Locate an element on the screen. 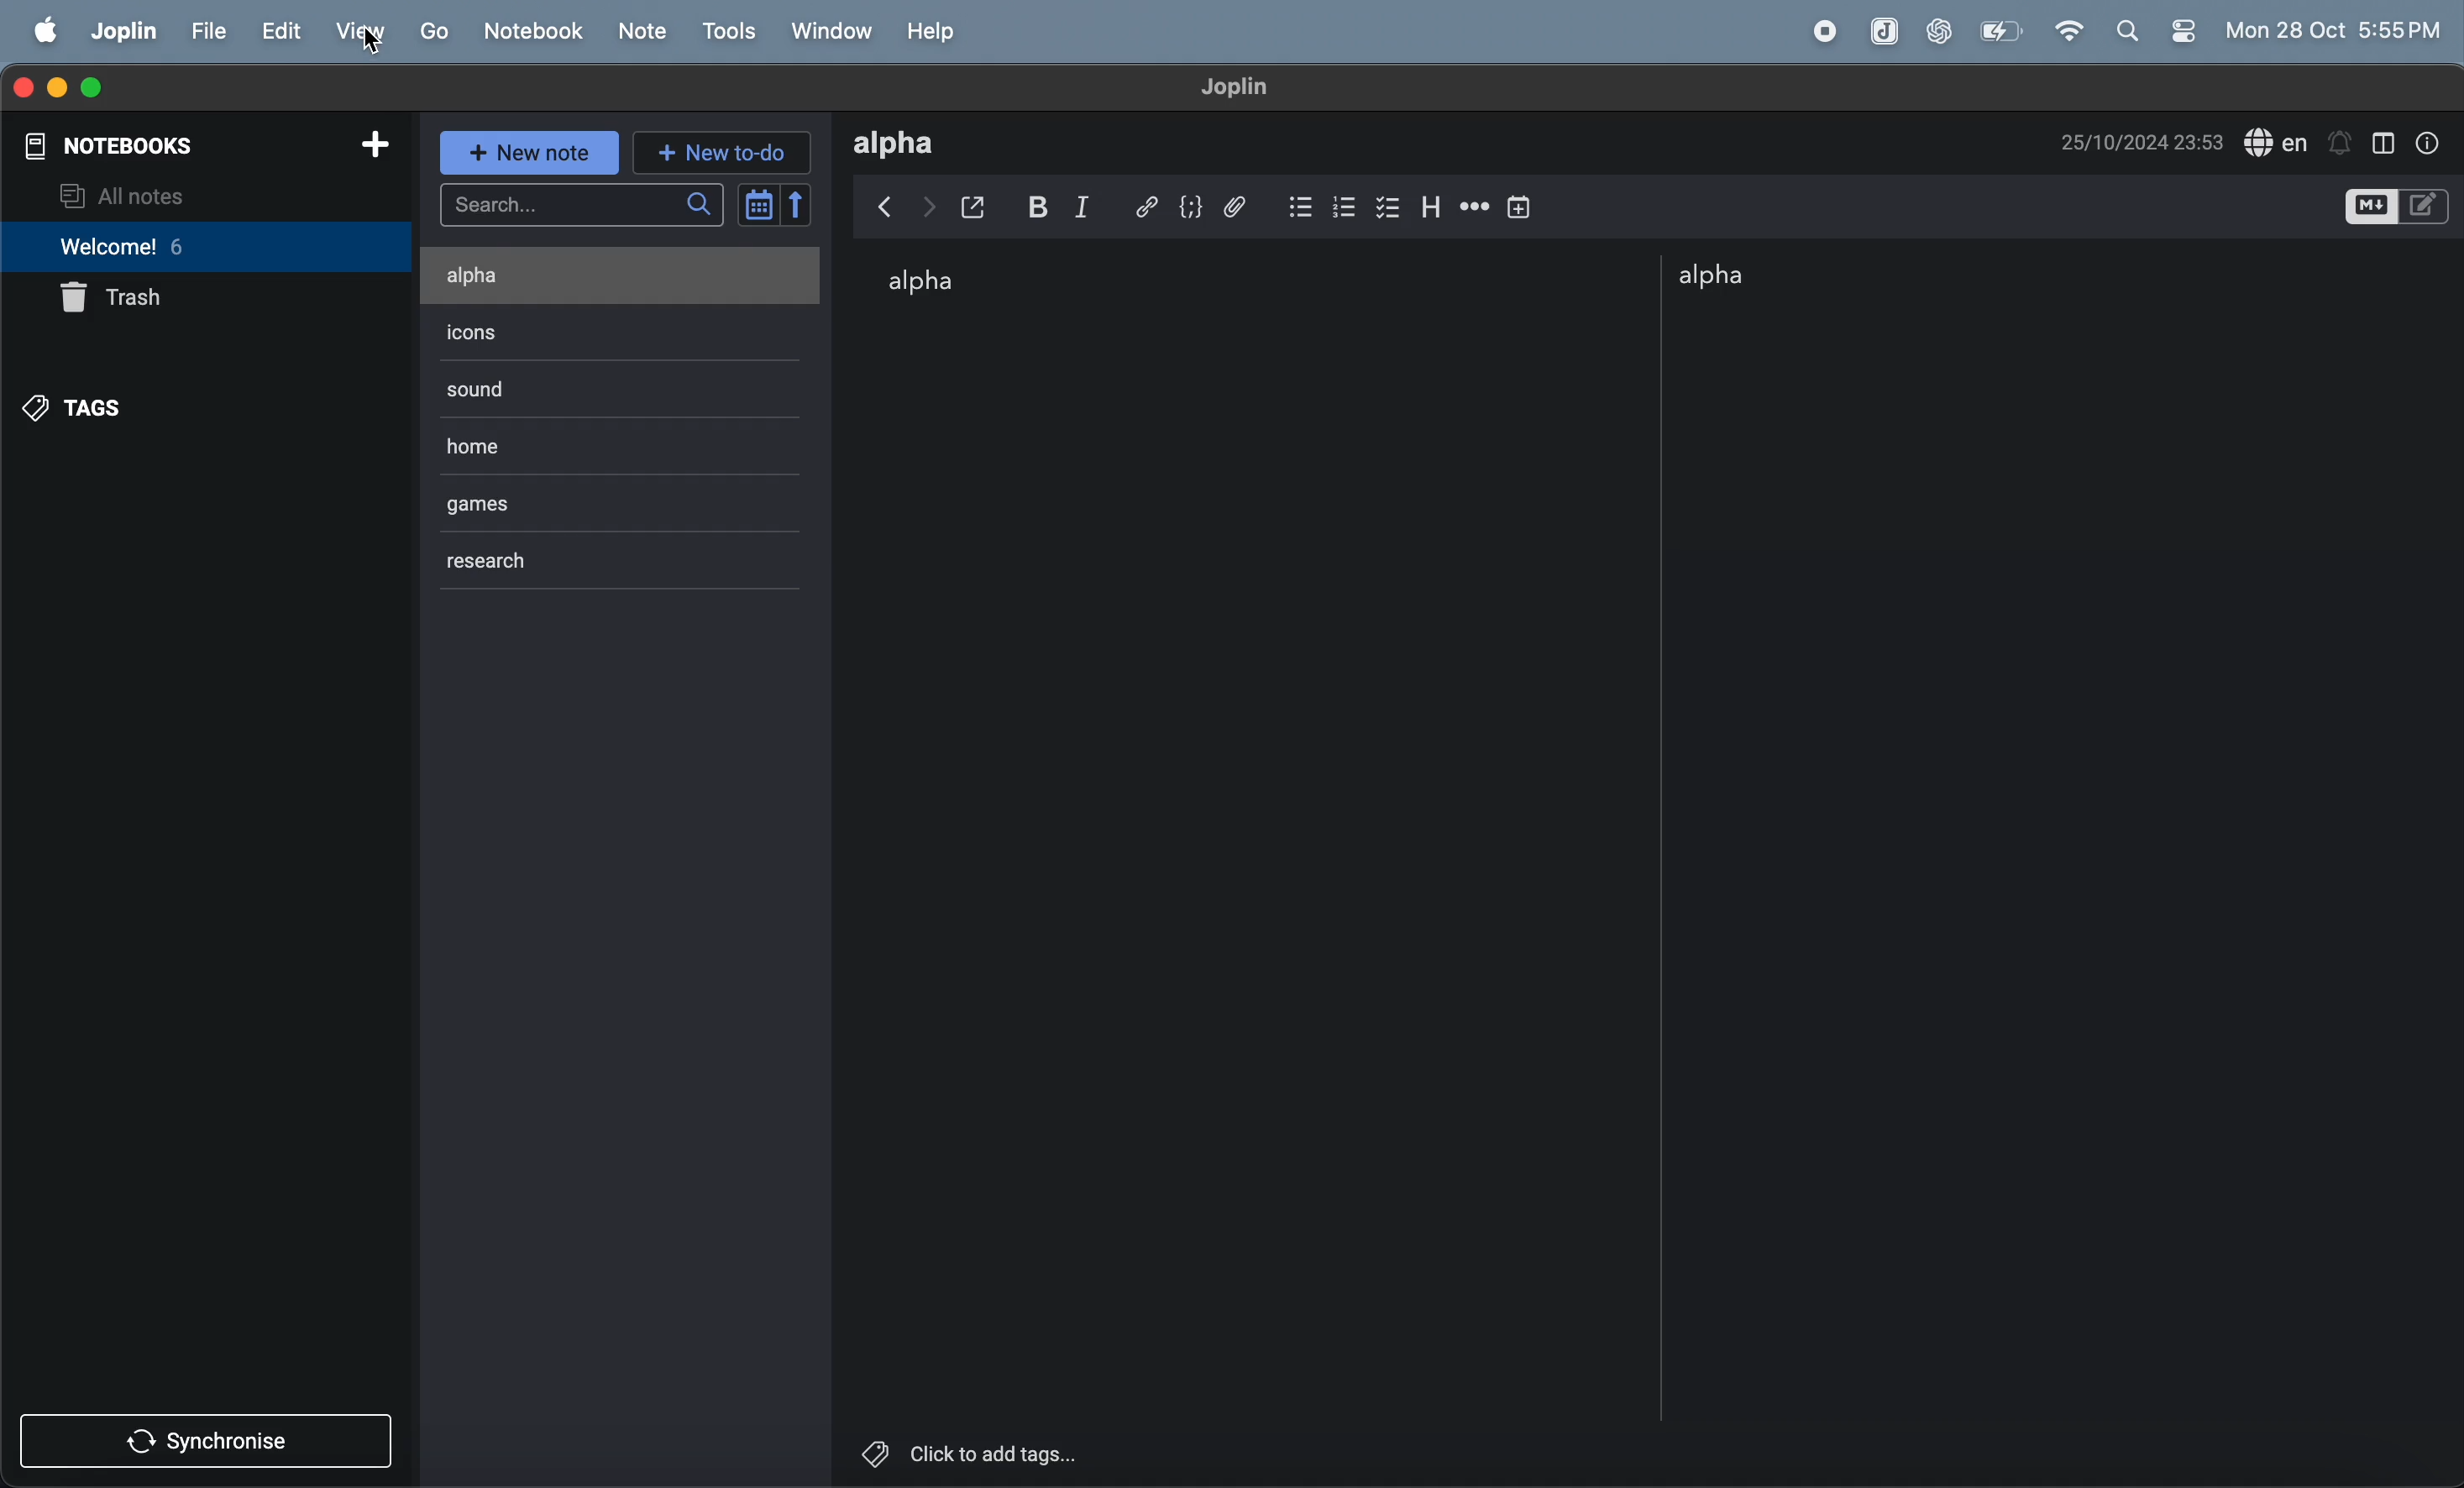  note 4 home is located at coordinates (589, 441).